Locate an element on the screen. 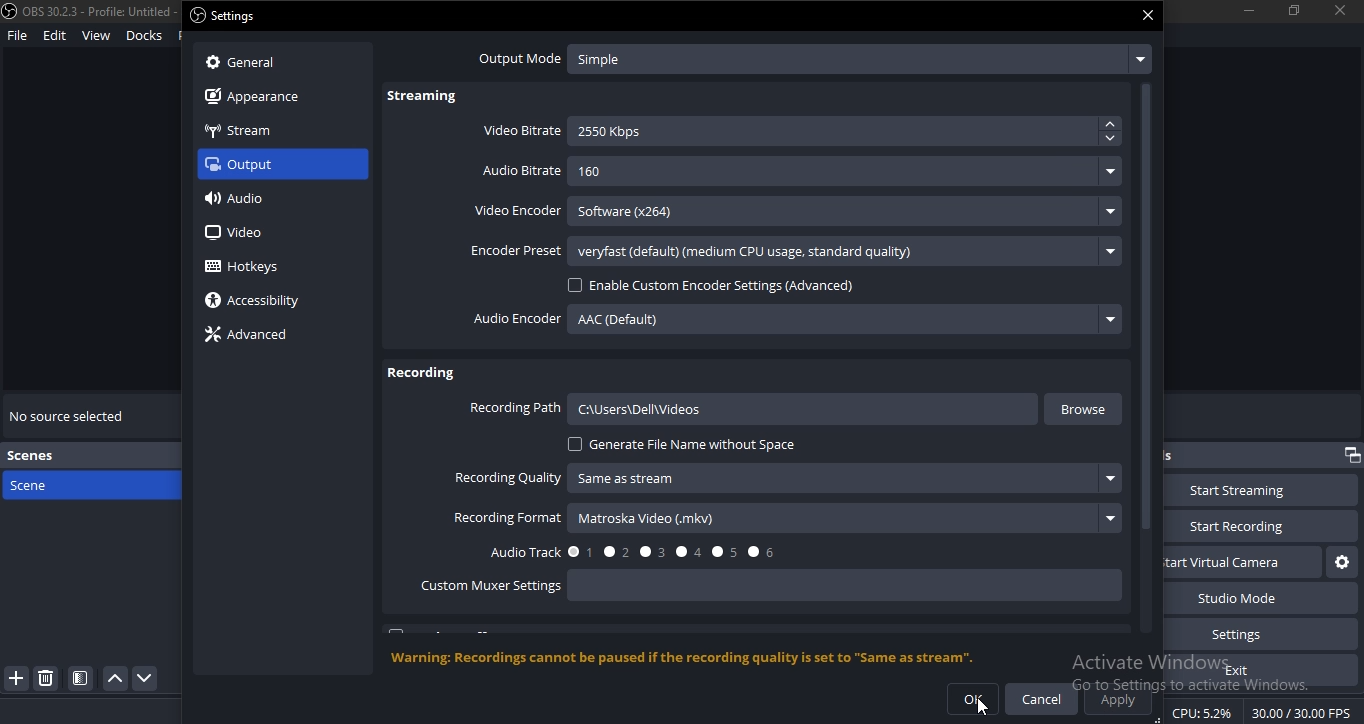 The width and height of the screenshot is (1364, 724). settings is located at coordinates (228, 16).